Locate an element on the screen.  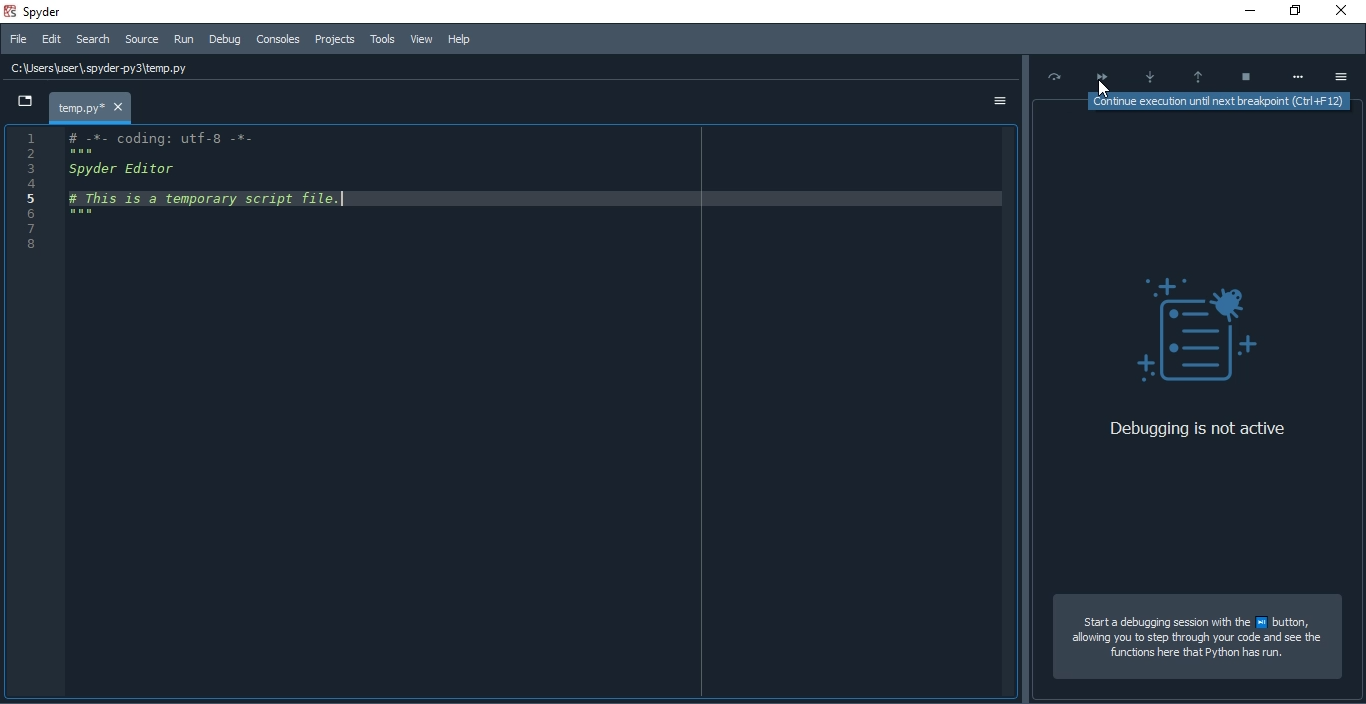
Run is located at coordinates (184, 40).